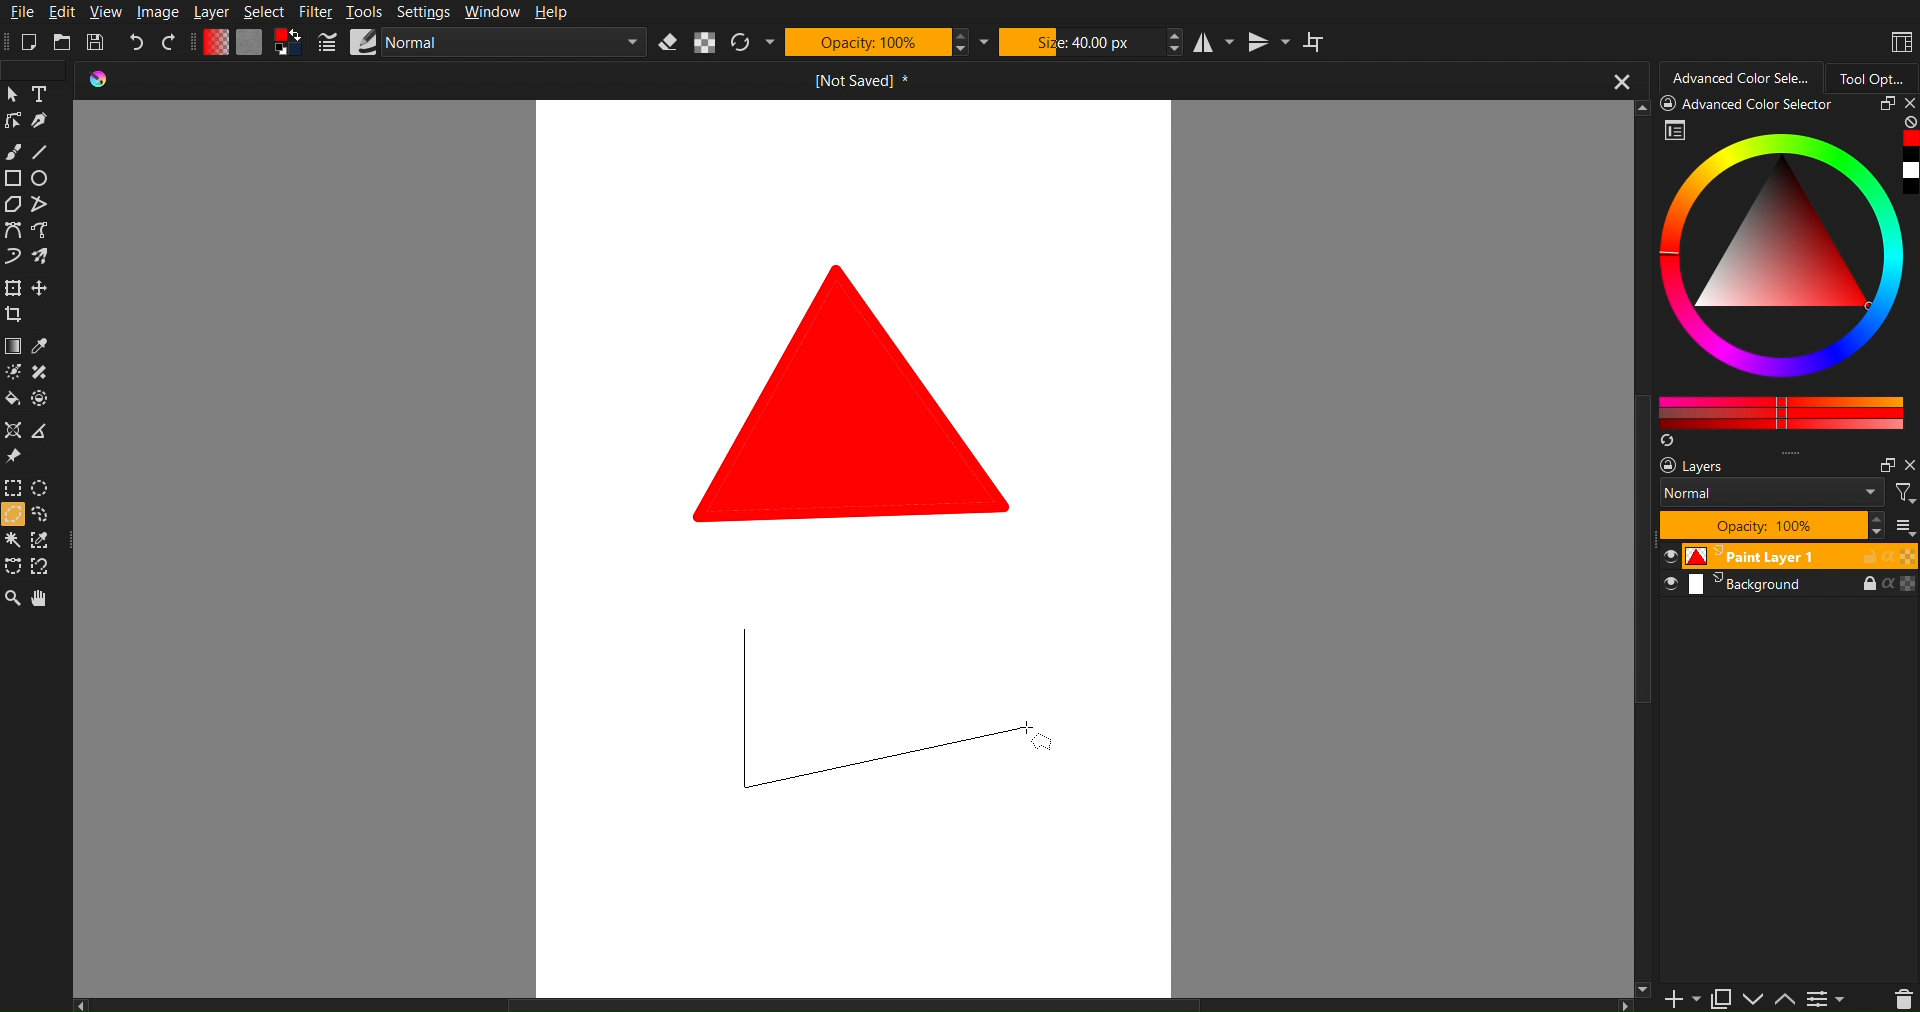 The image size is (1920, 1012). What do you see at coordinates (1317, 42) in the screenshot?
I see `Wraparound` at bounding box center [1317, 42].